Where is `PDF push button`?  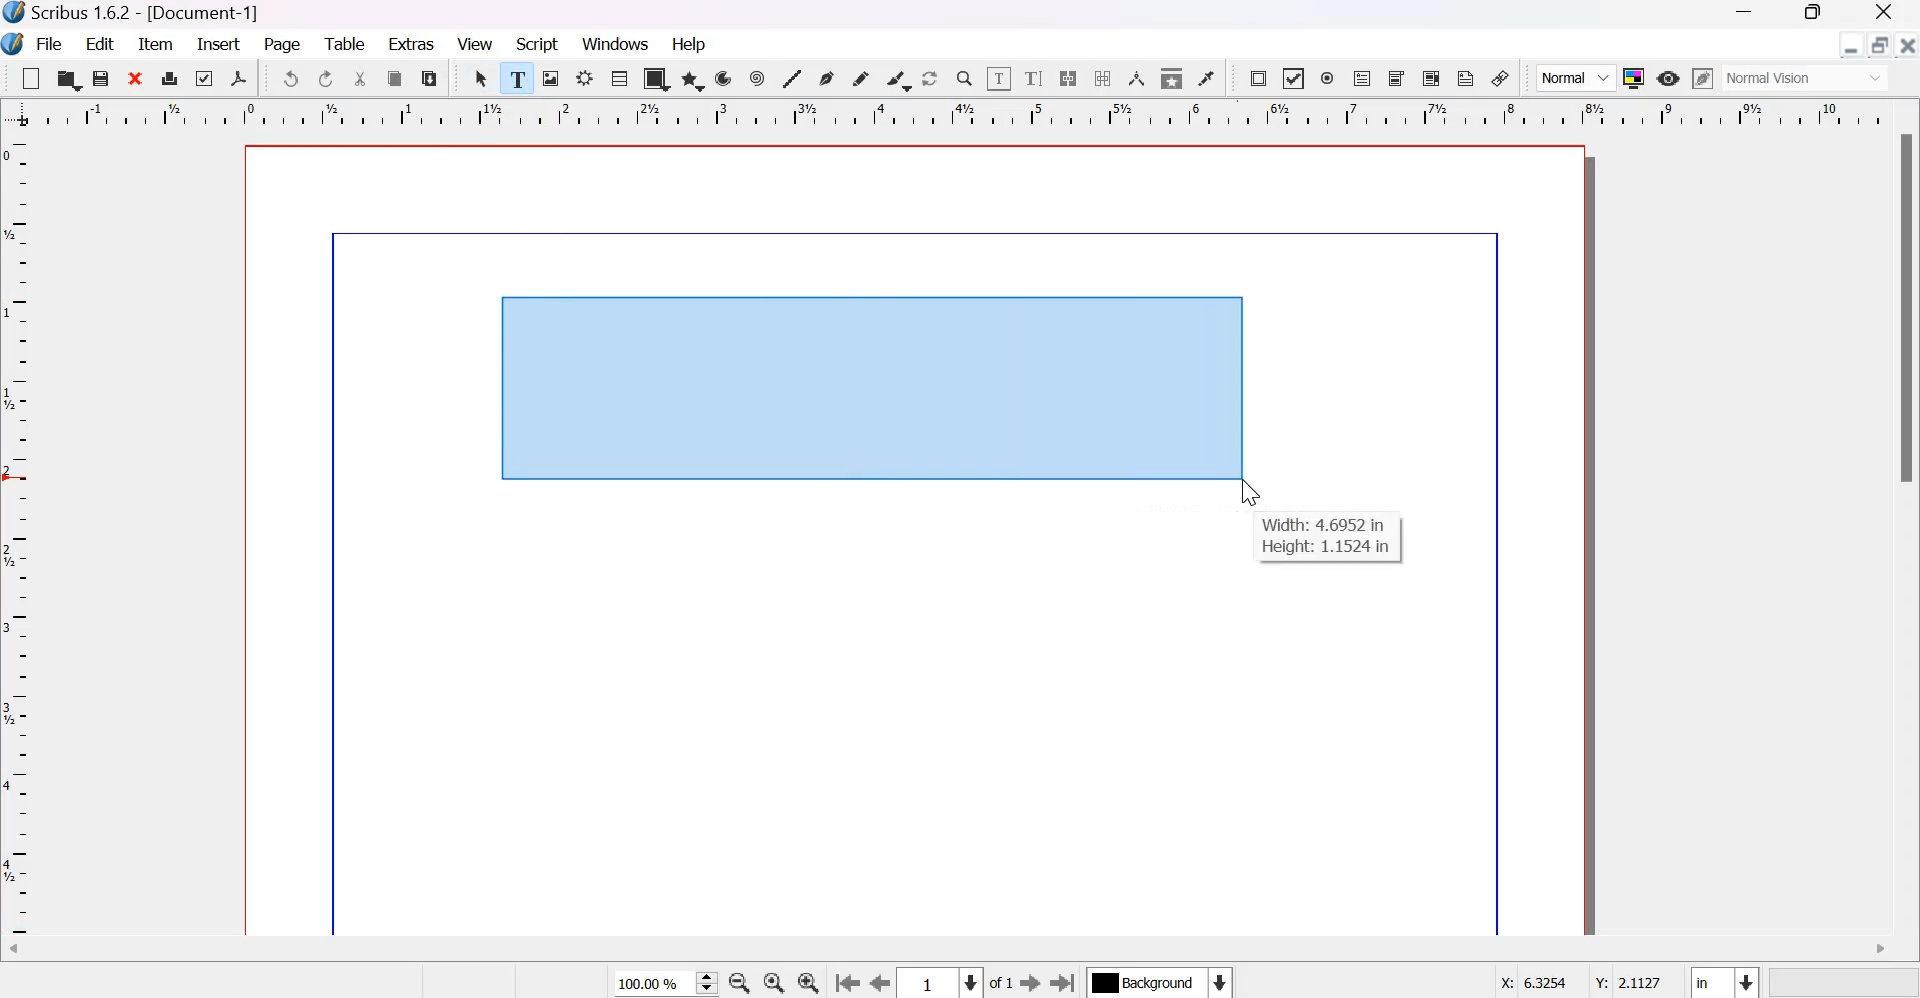 PDF push button is located at coordinates (1258, 79).